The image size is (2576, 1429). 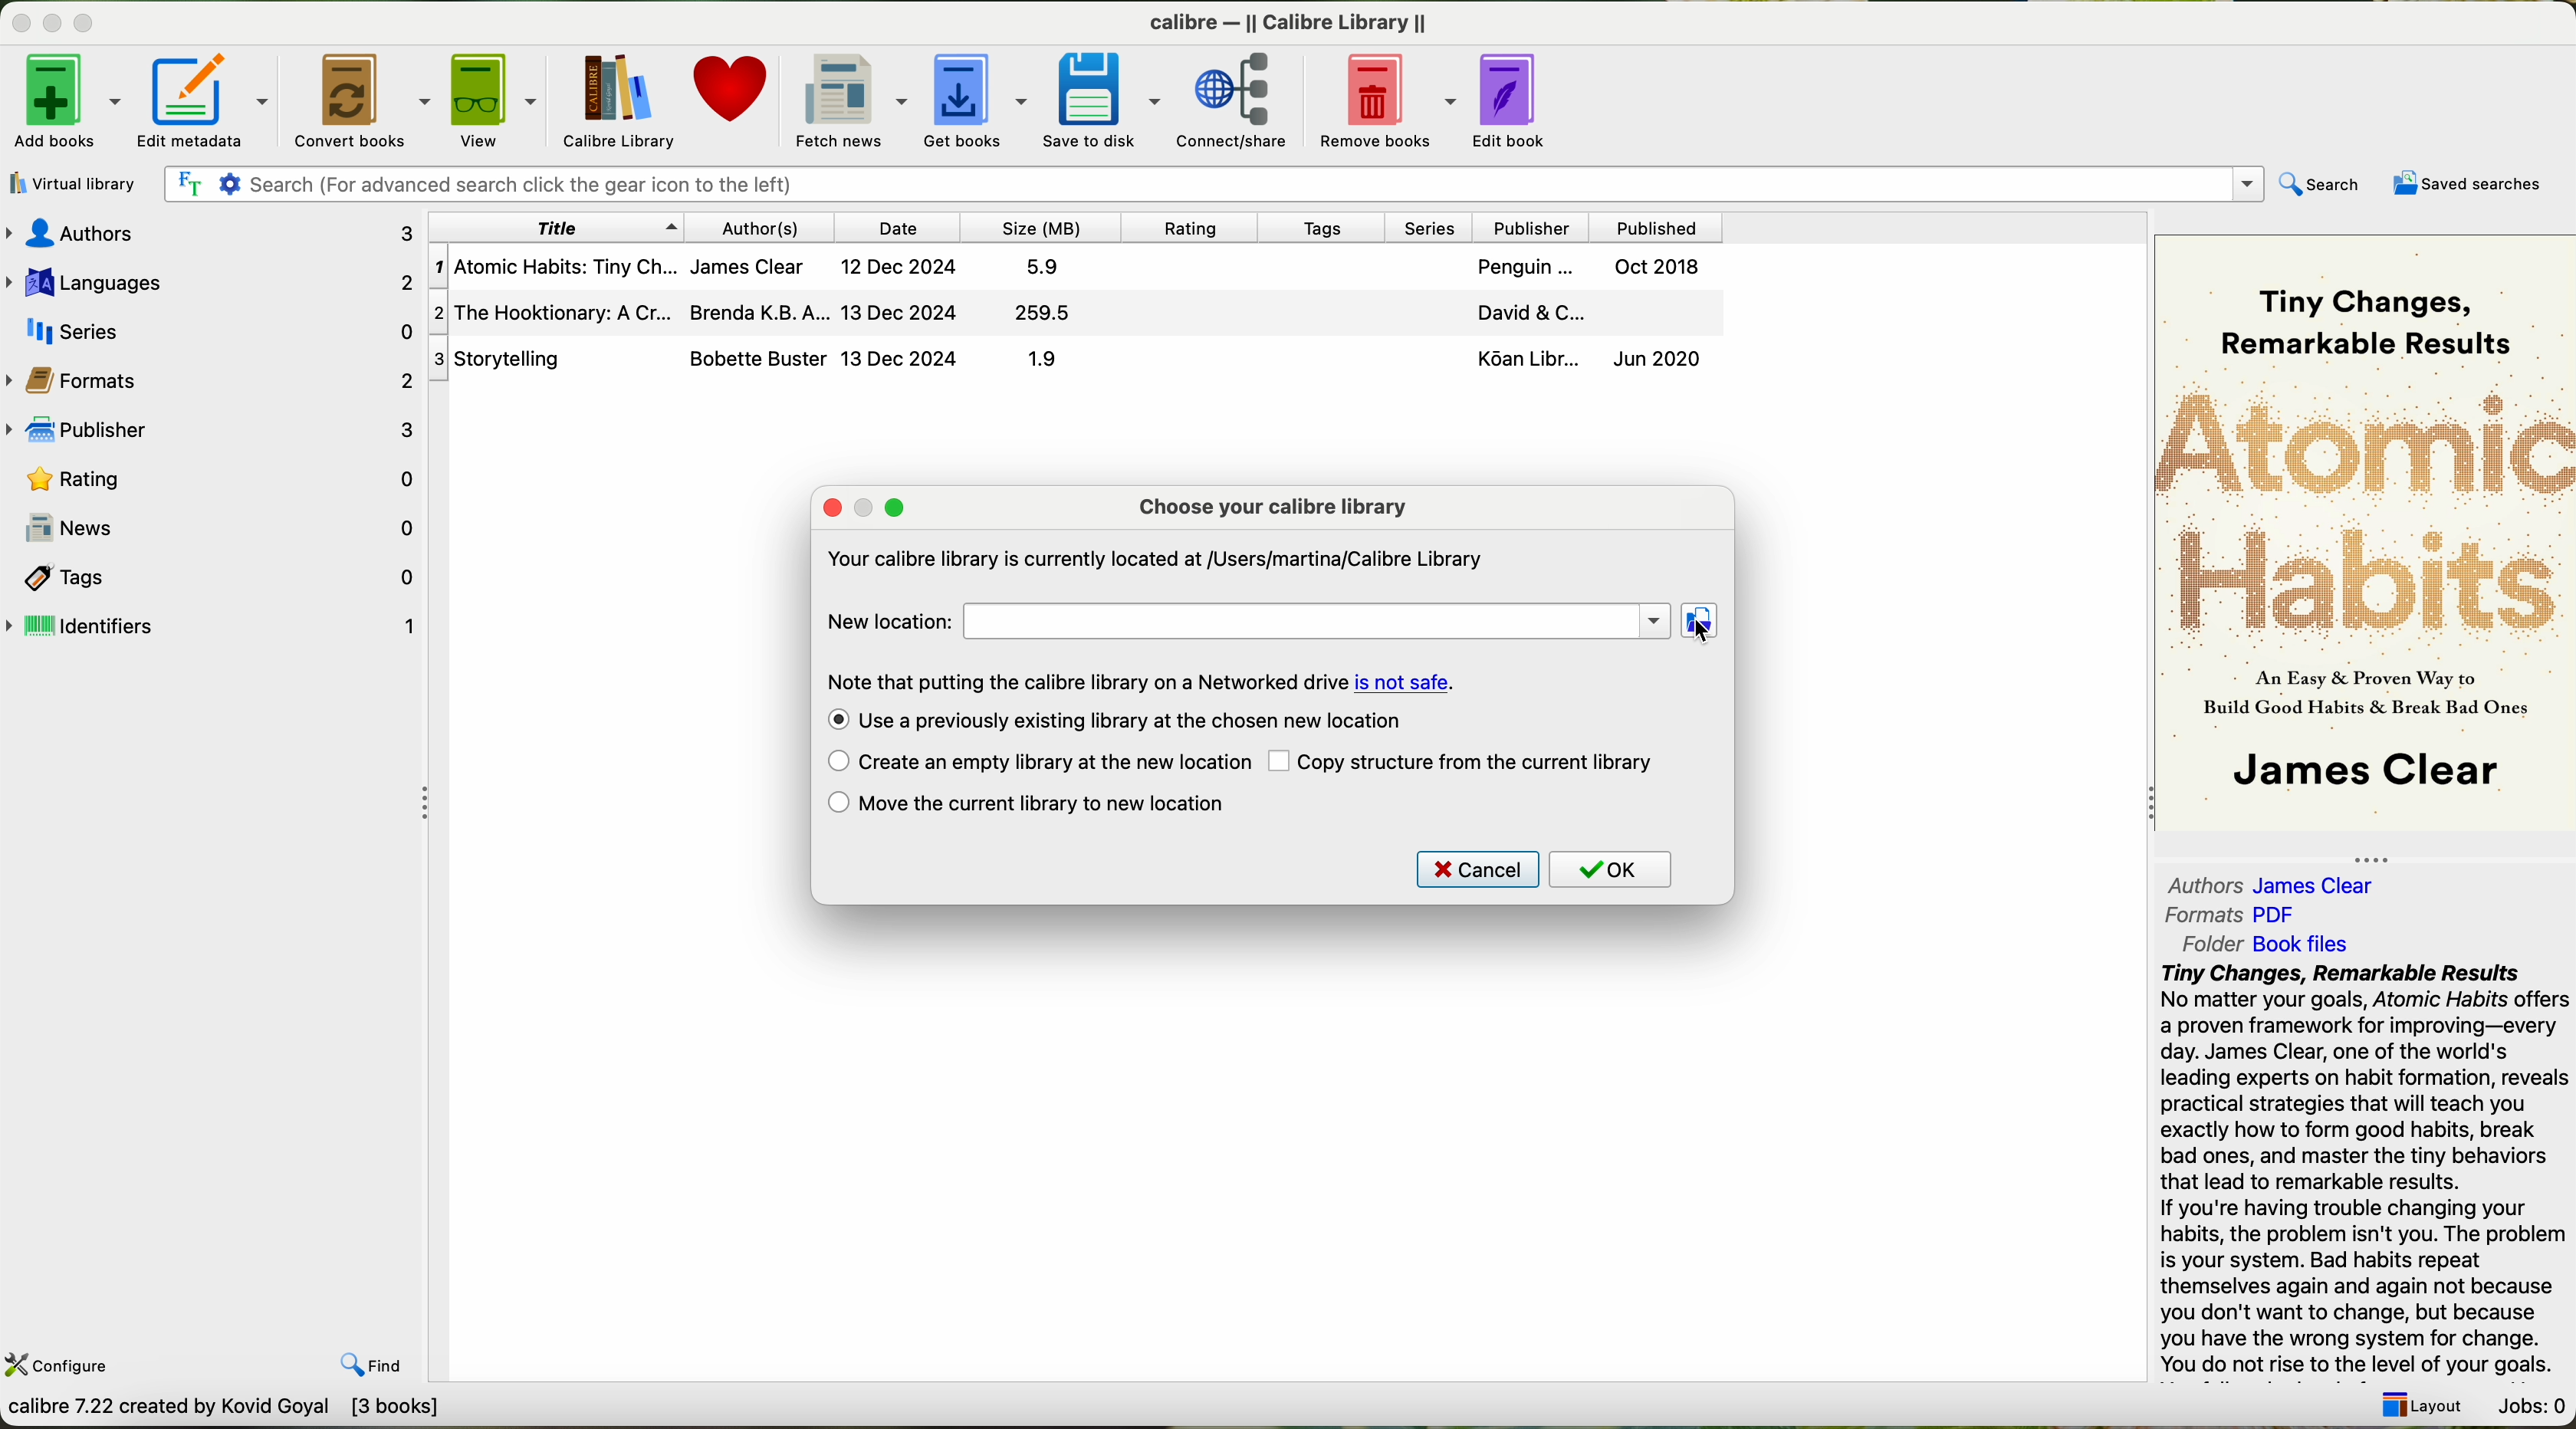 What do you see at coordinates (769, 312) in the screenshot?
I see `2| The Hooktionary: A Cr... Brenda K.B. A... 13 Dec 2024 259.5` at bounding box center [769, 312].